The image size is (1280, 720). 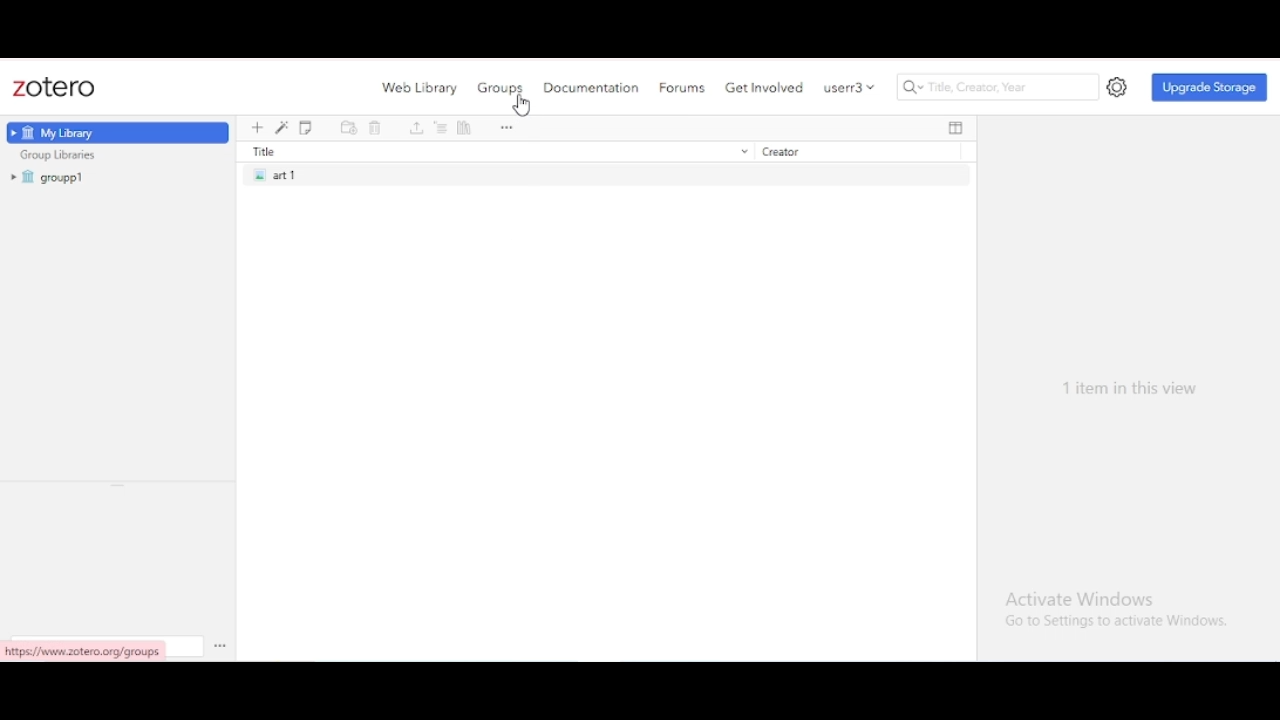 What do you see at coordinates (522, 107) in the screenshot?
I see `cursor` at bounding box center [522, 107].